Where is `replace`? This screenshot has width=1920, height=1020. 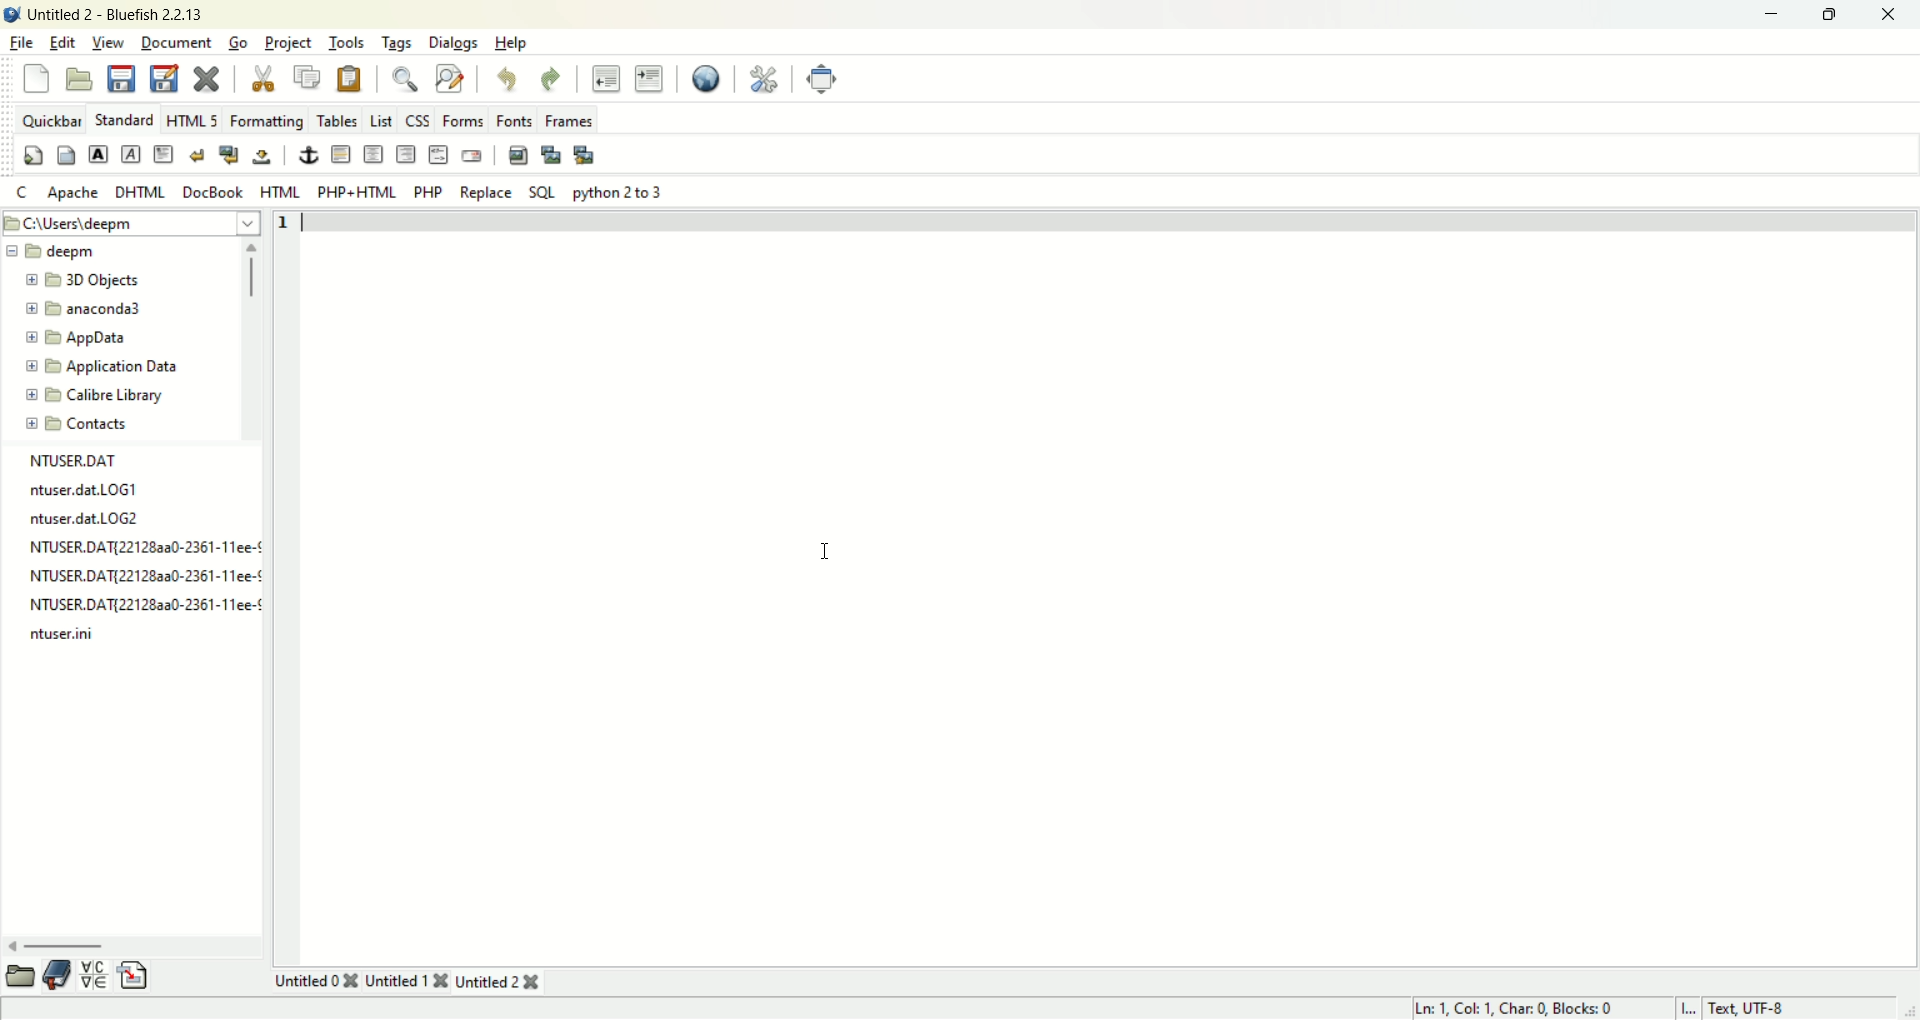 replace is located at coordinates (486, 193).